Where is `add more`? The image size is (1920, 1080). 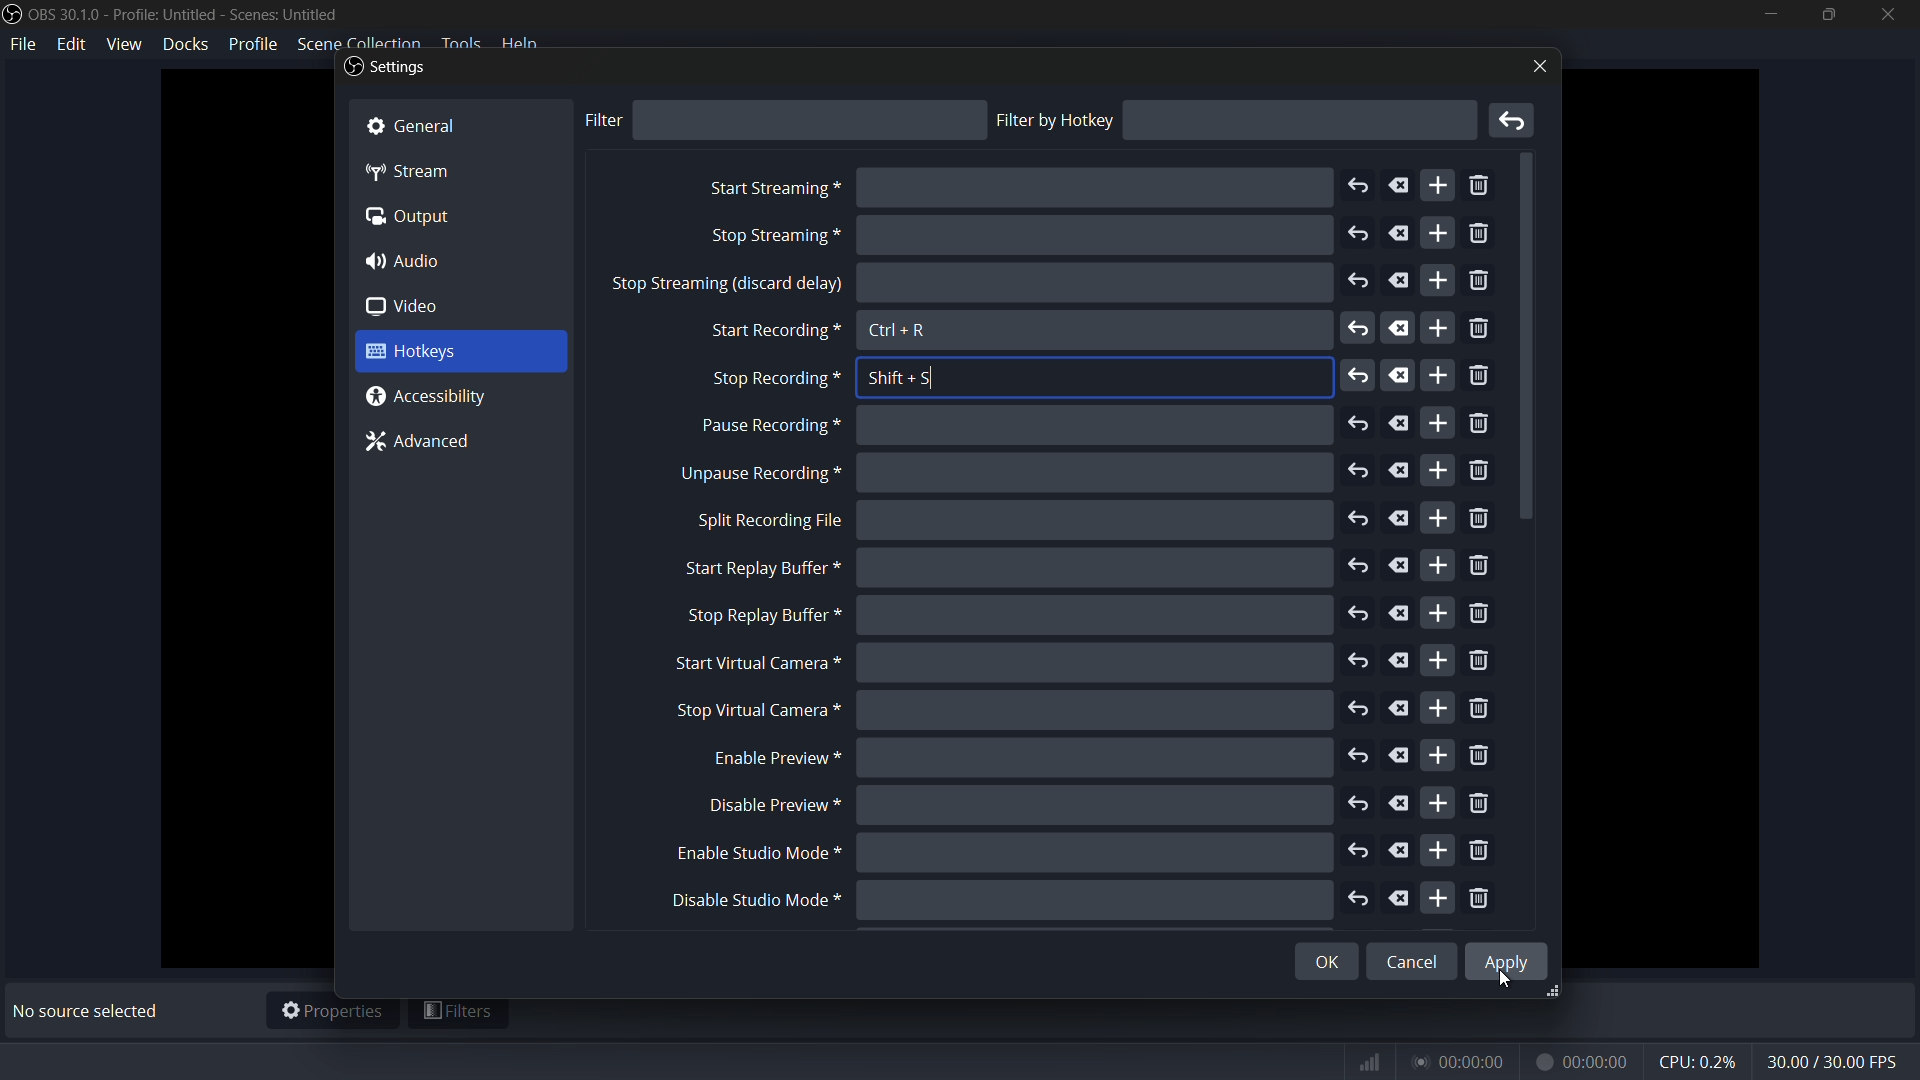
add more is located at coordinates (1437, 424).